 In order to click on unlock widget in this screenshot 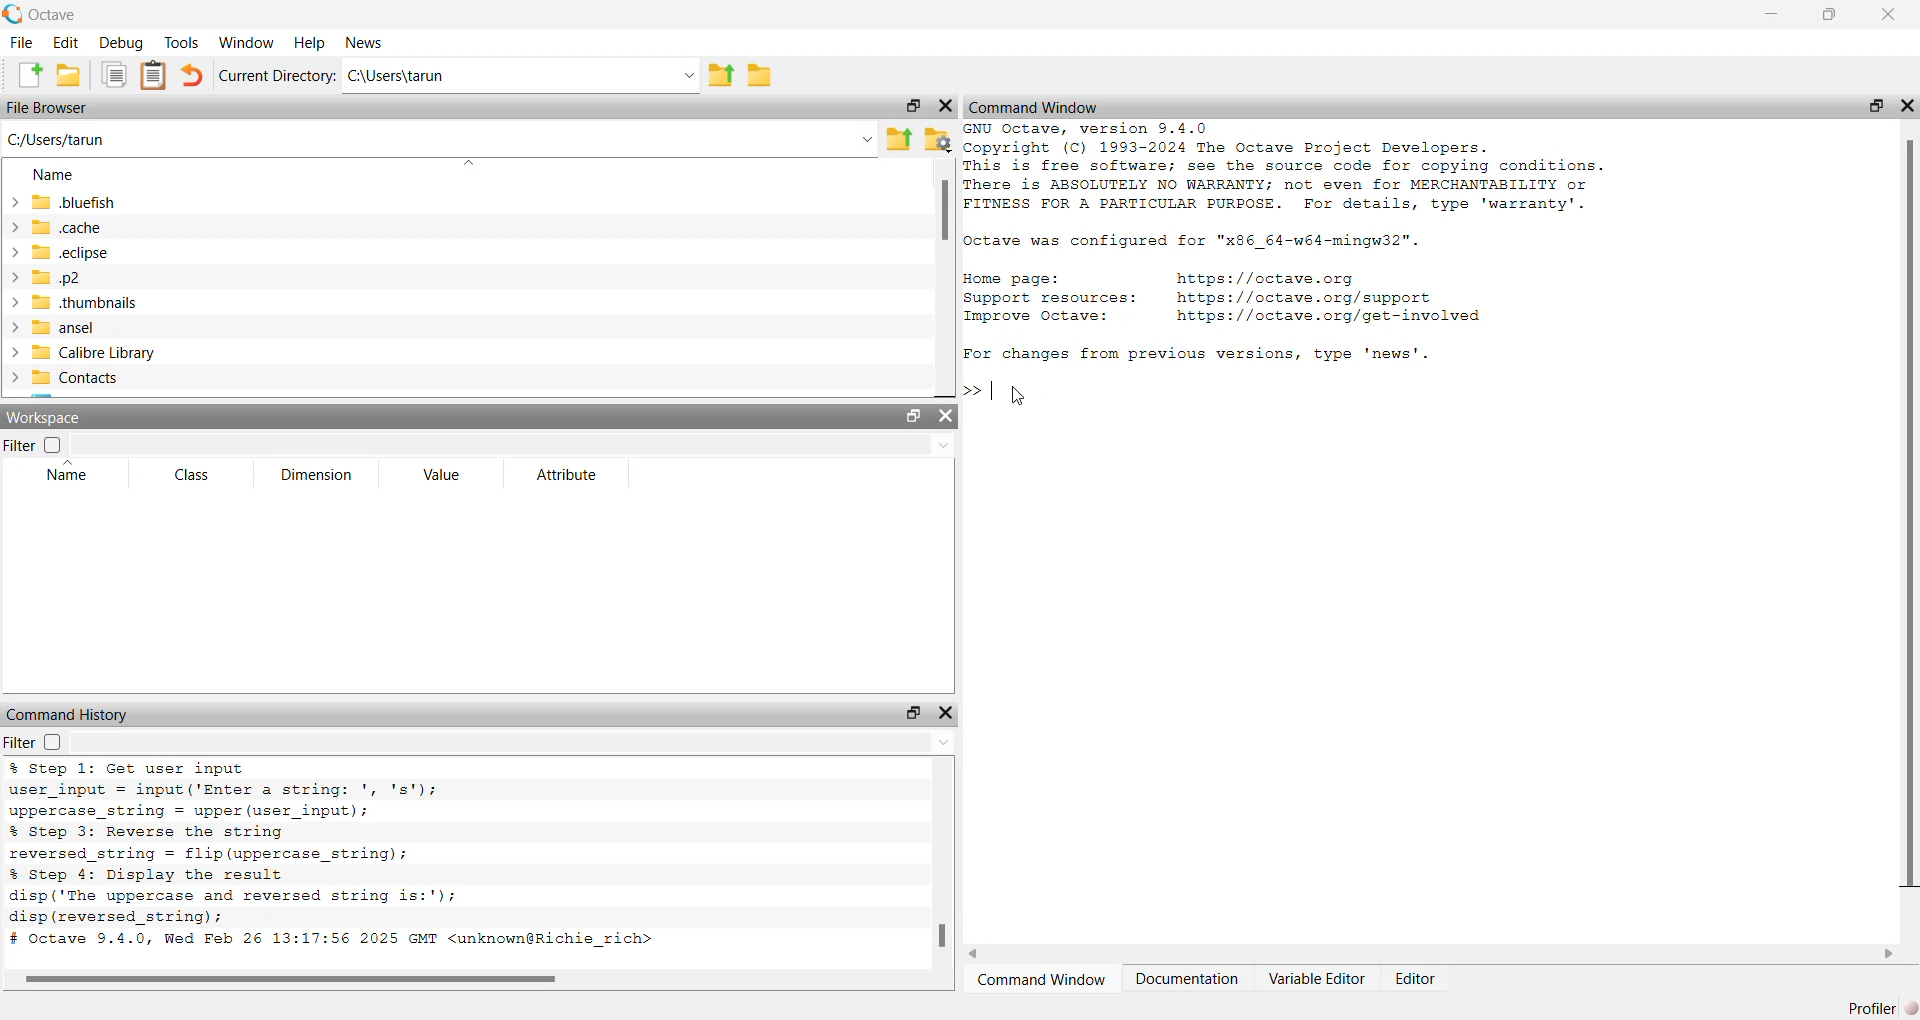, I will do `click(1876, 105)`.